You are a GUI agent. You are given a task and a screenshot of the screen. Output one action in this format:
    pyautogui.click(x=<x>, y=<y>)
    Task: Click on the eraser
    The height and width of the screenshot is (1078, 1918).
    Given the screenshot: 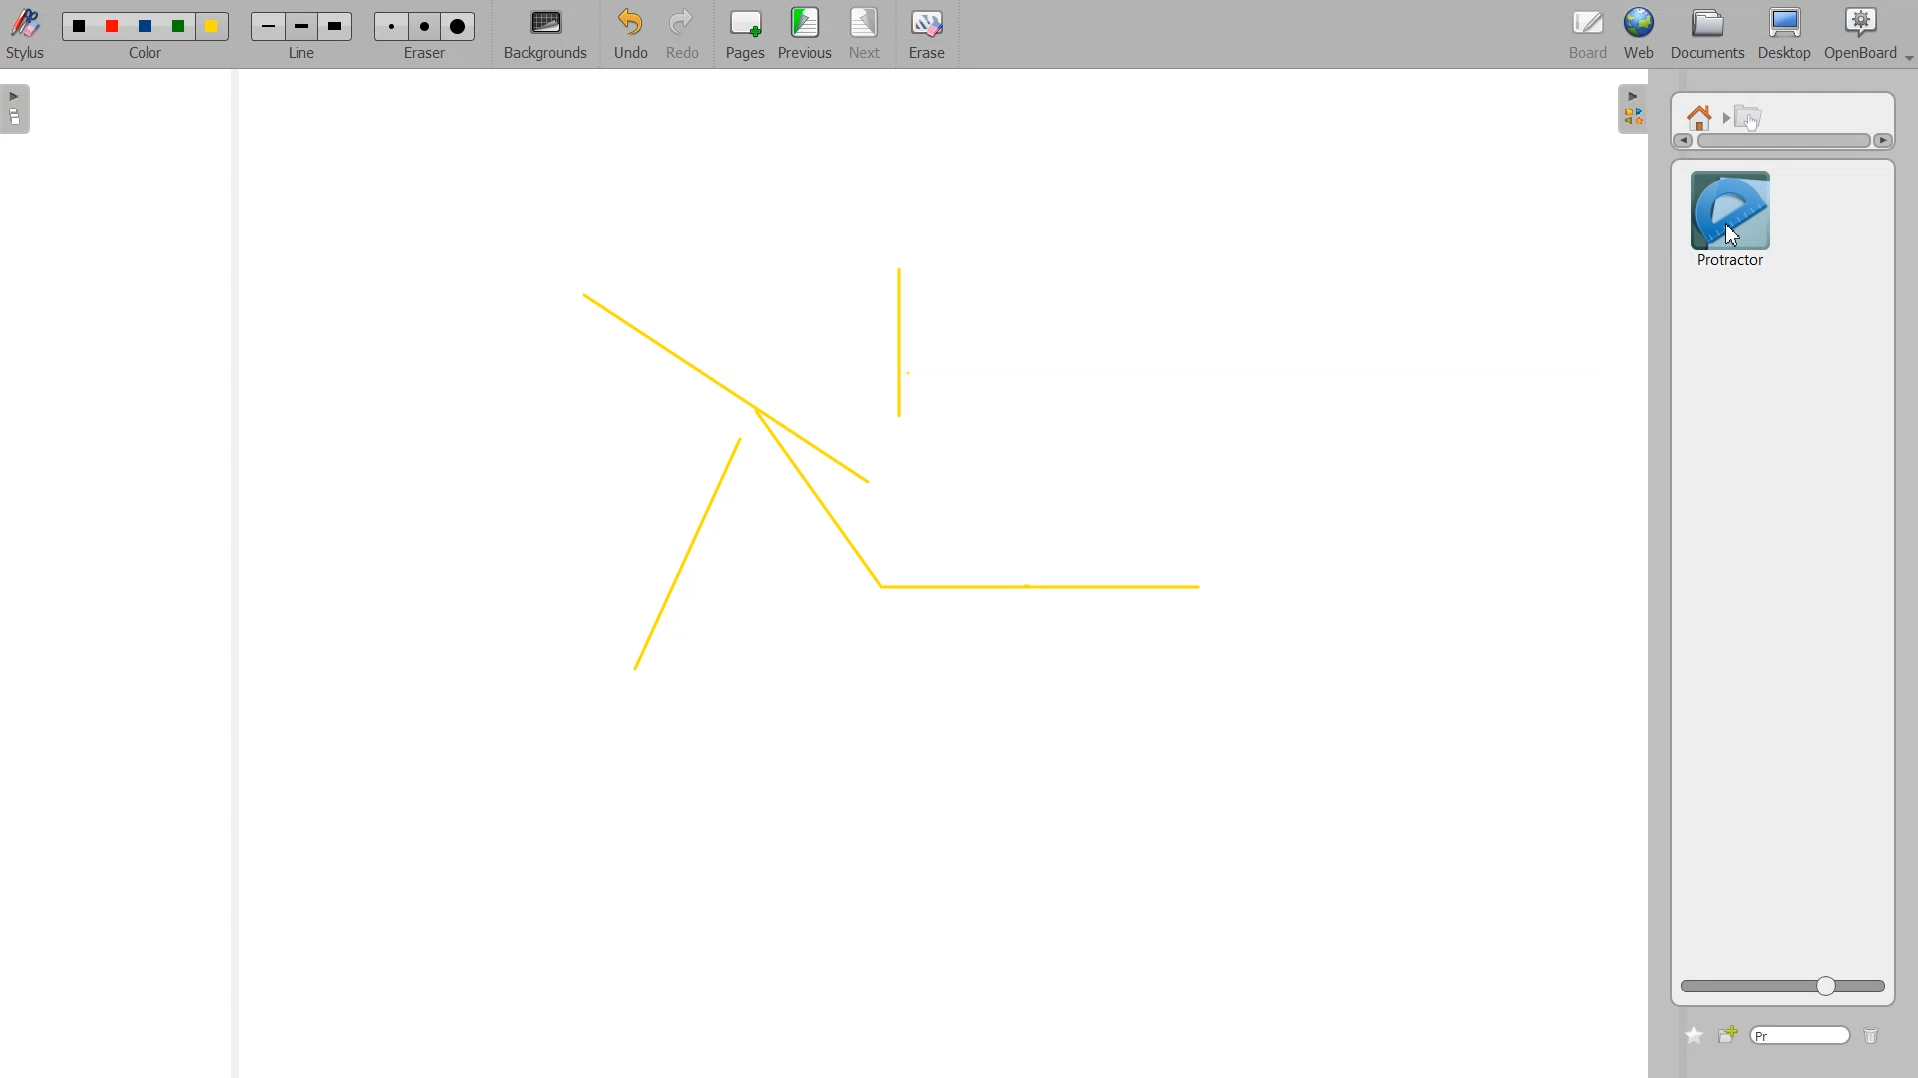 What is the action you would take?
    pyautogui.click(x=422, y=59)
    